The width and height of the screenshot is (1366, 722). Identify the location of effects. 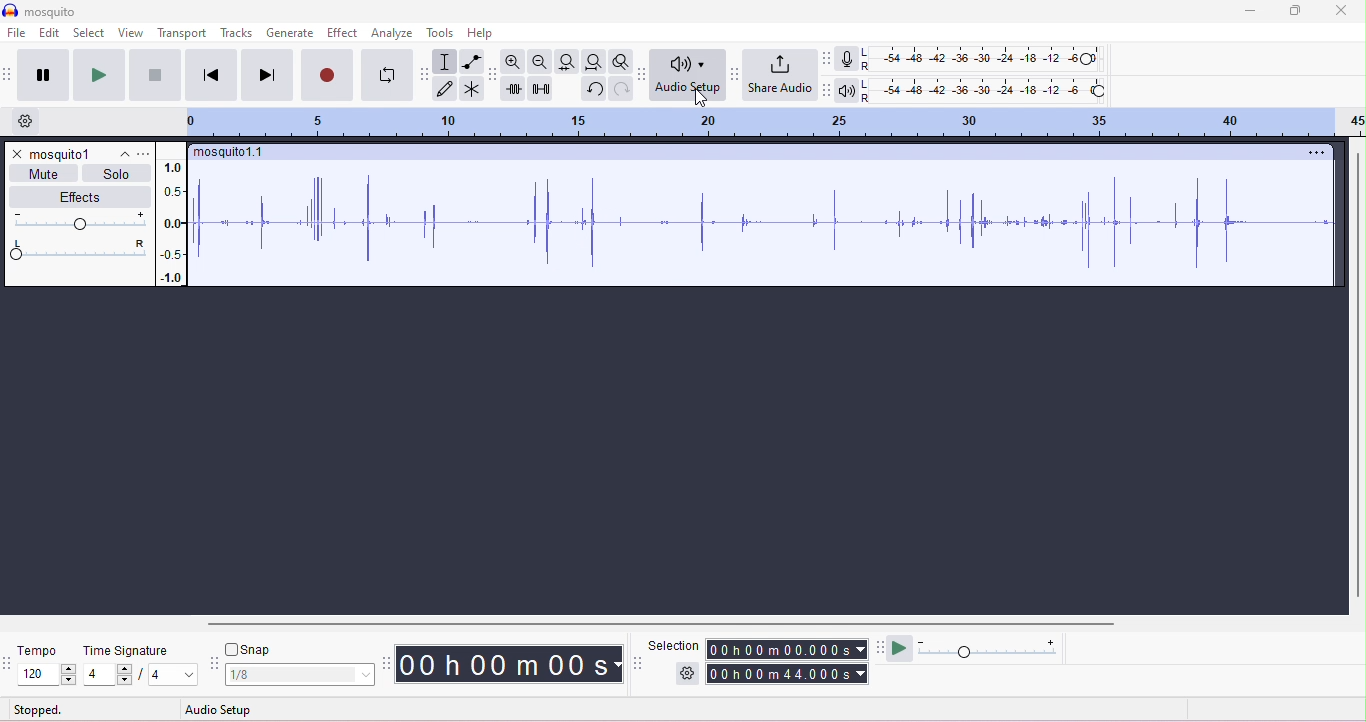
(82, 196).